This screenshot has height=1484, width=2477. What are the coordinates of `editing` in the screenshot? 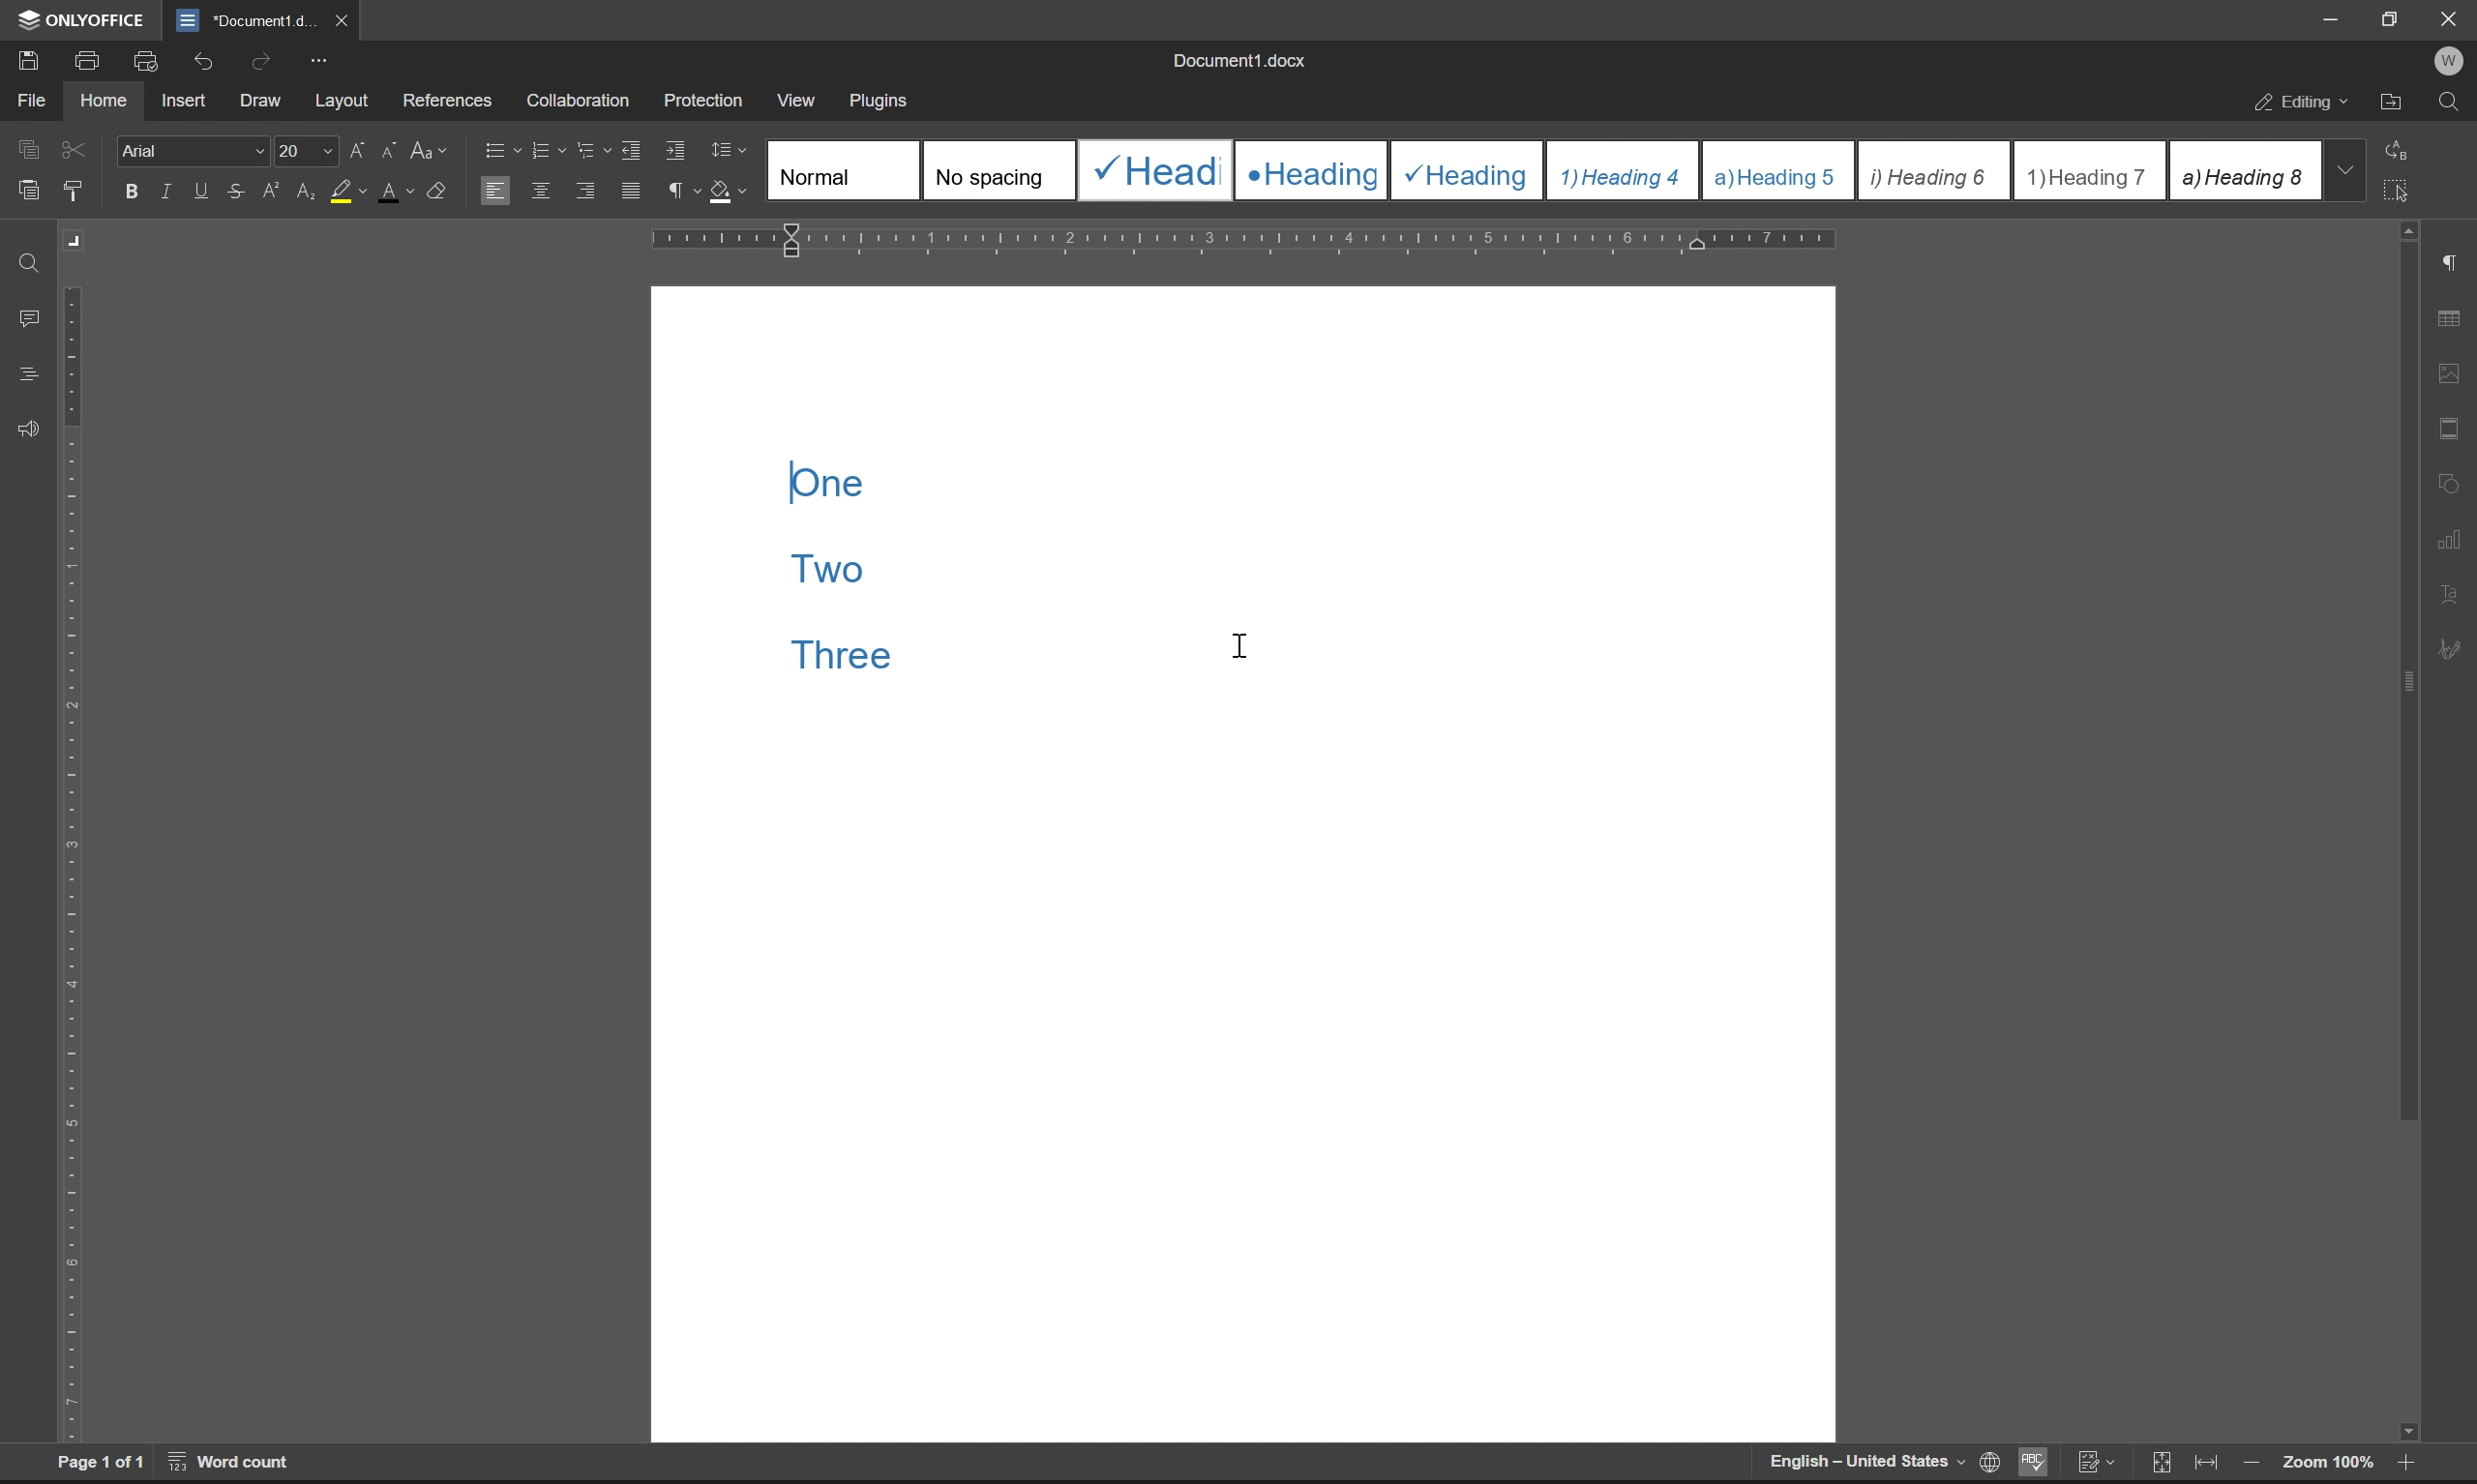 It's located at (2304, 105).